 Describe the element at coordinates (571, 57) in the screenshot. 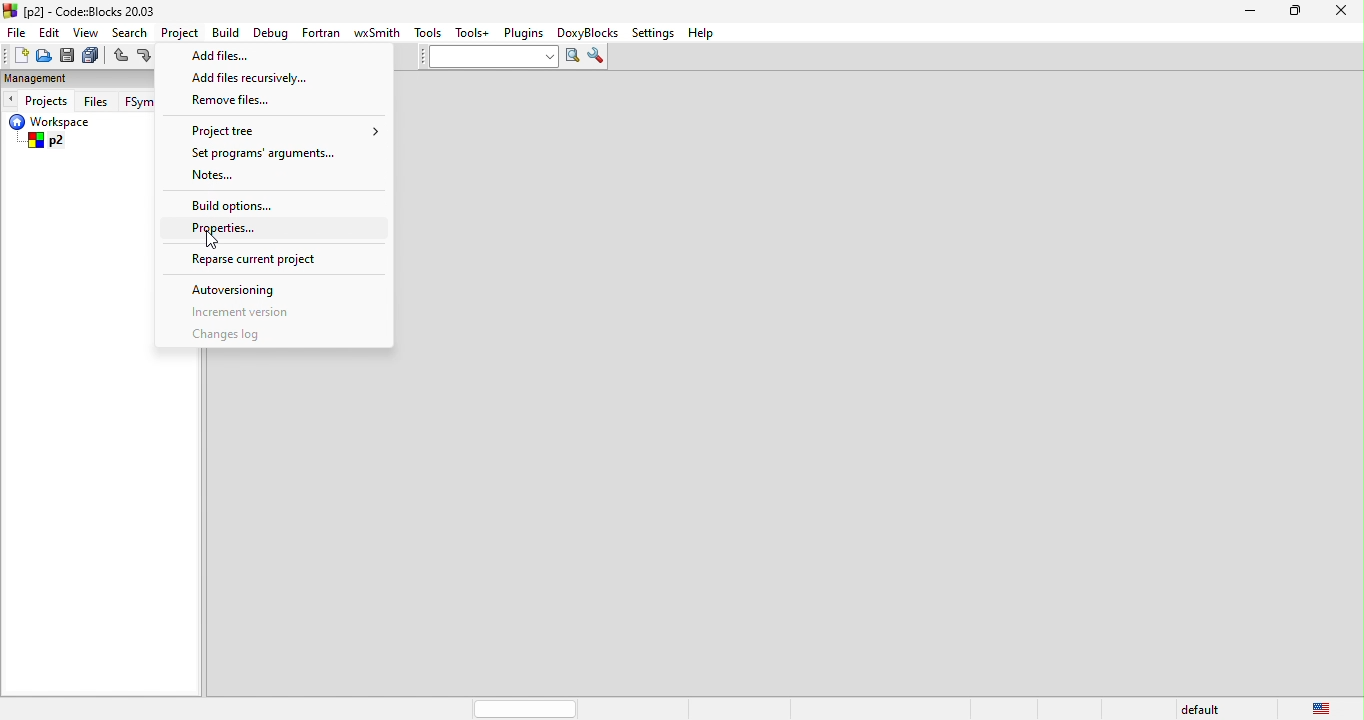

I see `run search` at that location.